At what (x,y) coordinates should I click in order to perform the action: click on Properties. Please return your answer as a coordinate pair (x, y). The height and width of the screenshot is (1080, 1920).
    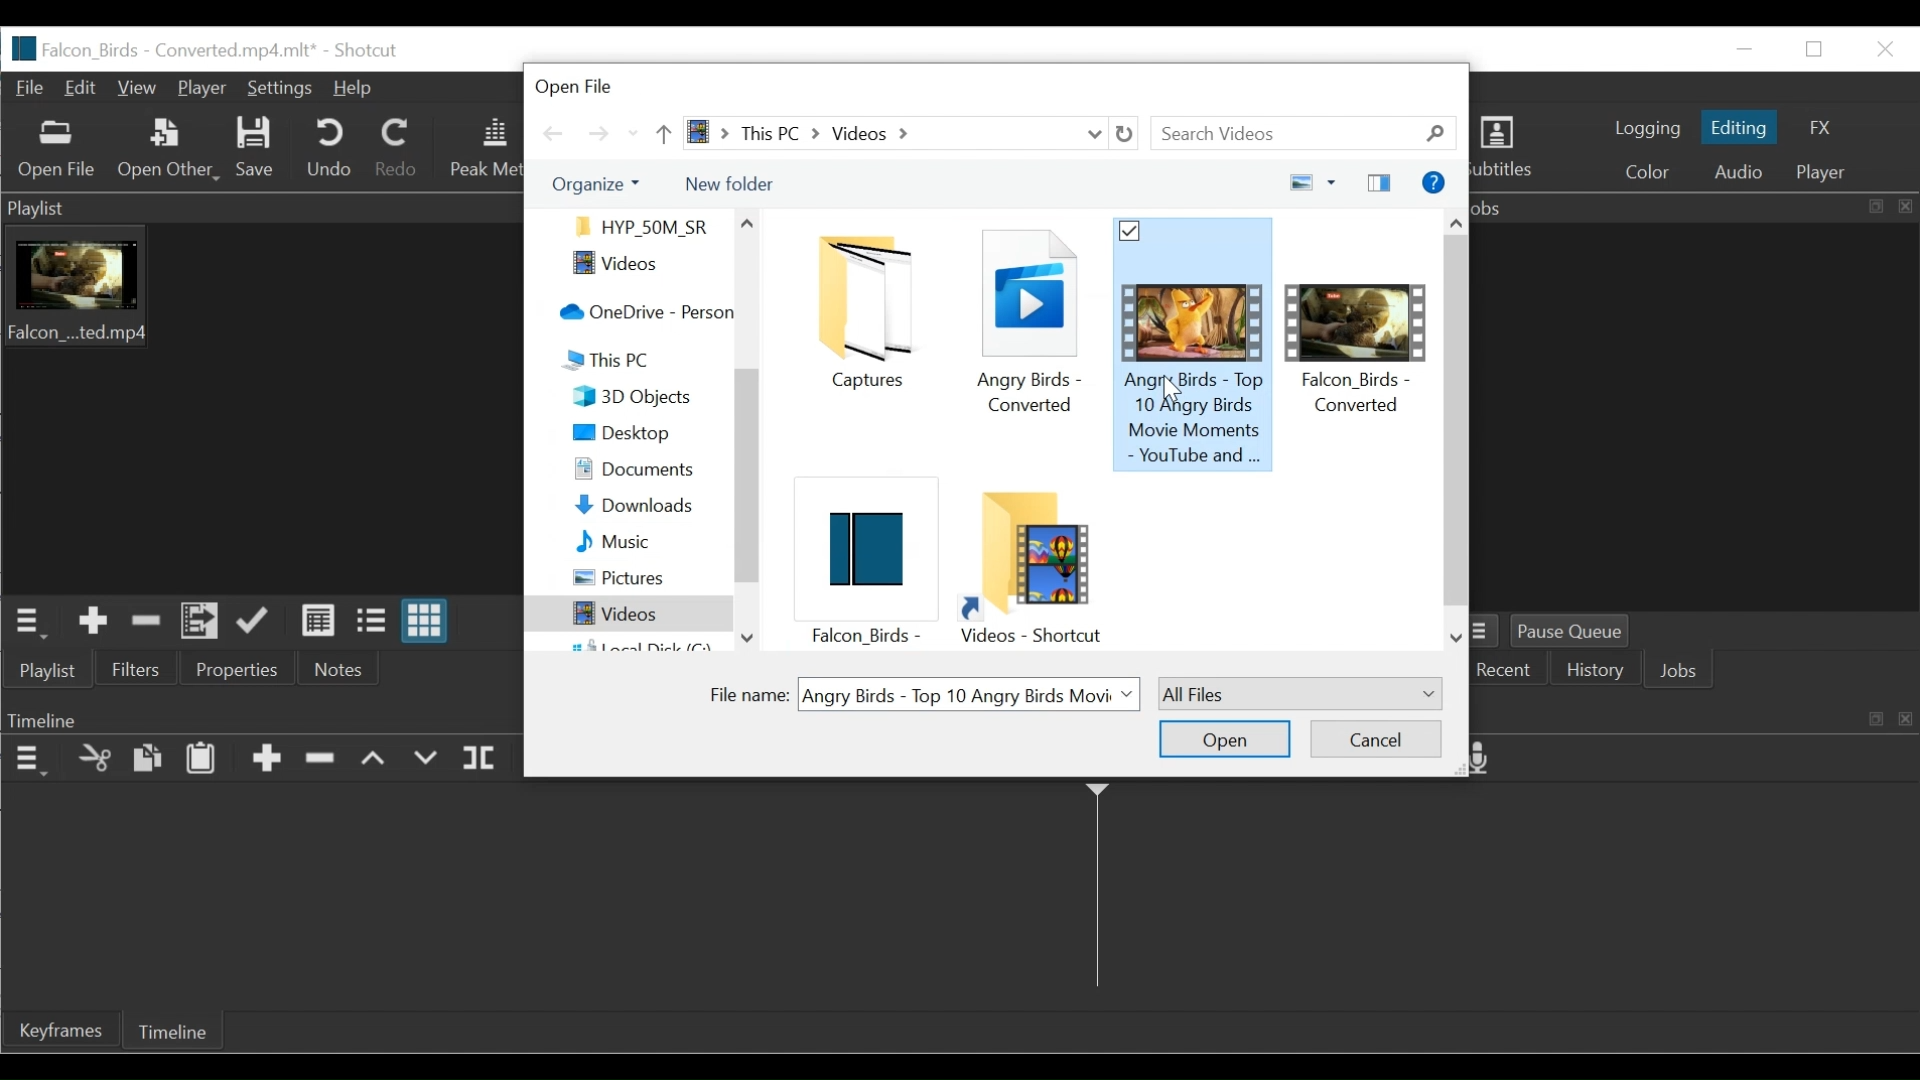
    Looking at the image, I should click on (242, 669).